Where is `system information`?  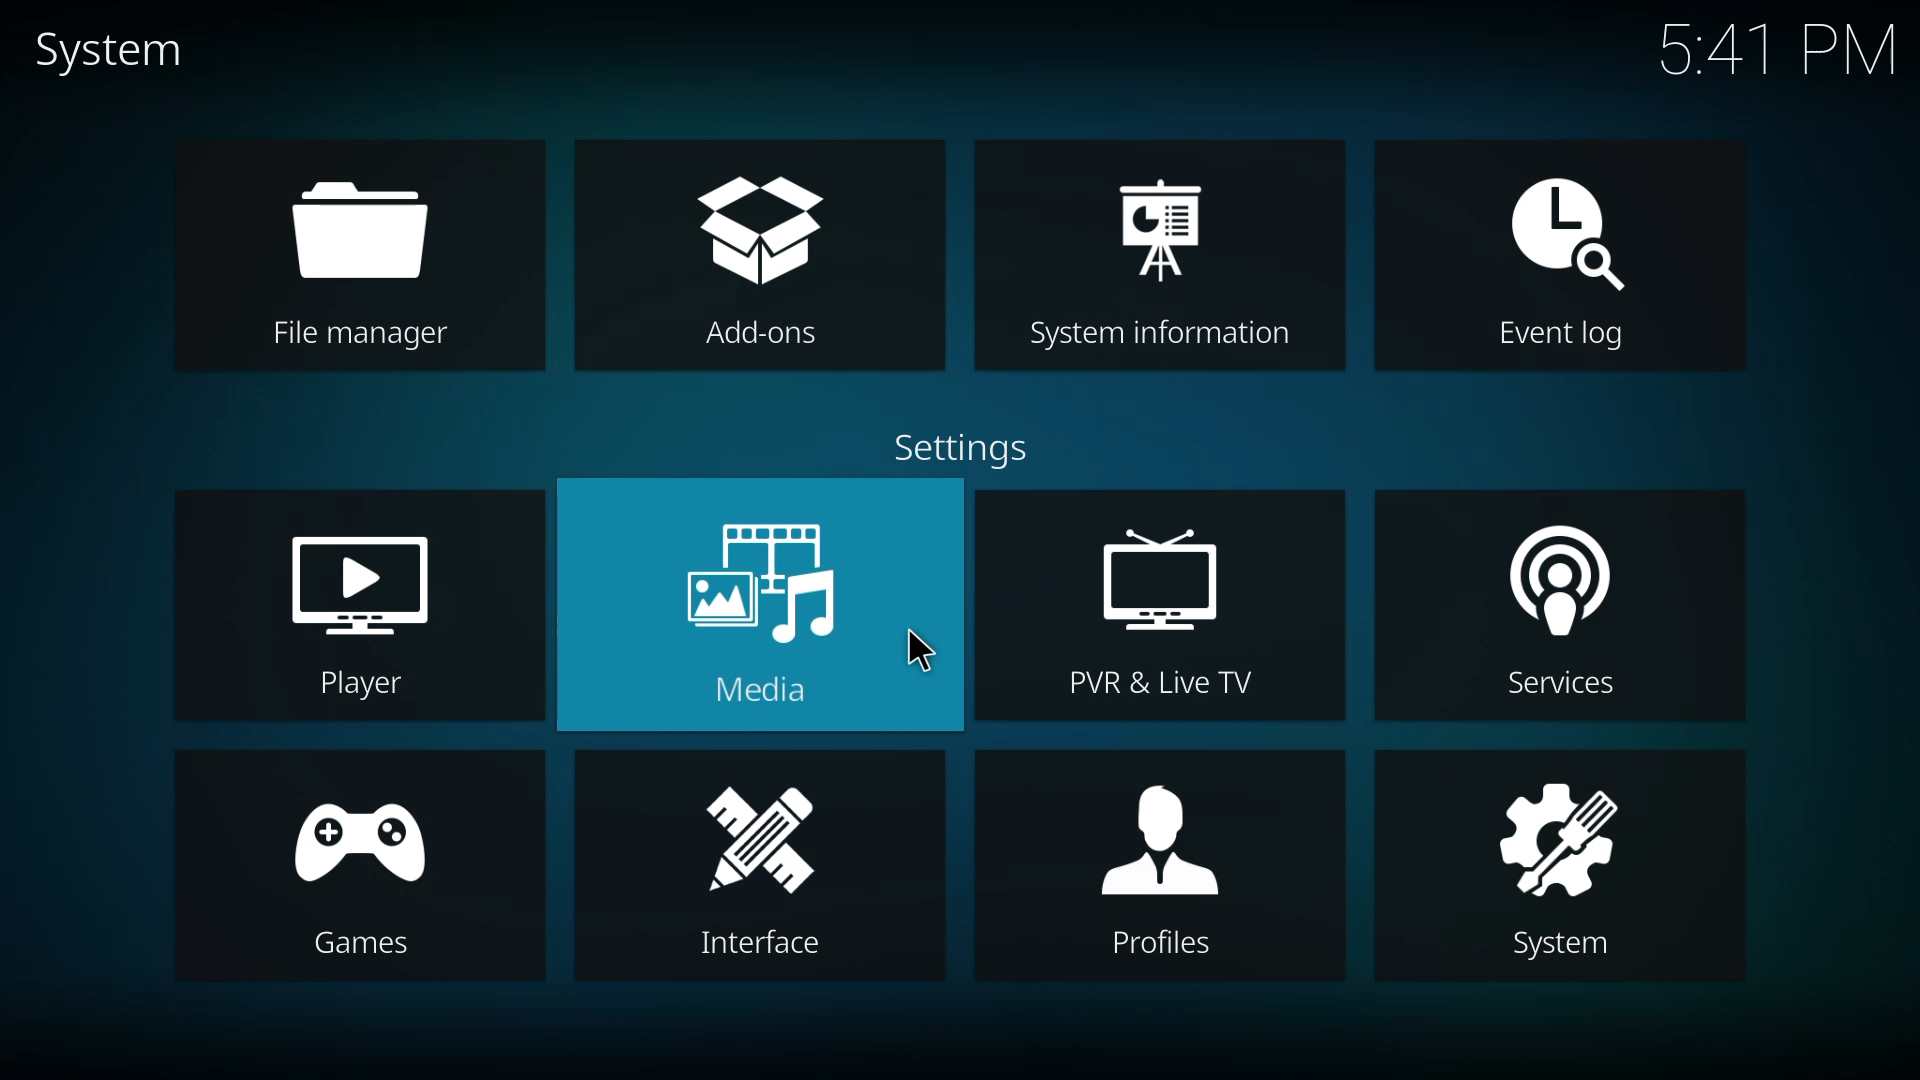
system information is located at coordinates (1153, 255).